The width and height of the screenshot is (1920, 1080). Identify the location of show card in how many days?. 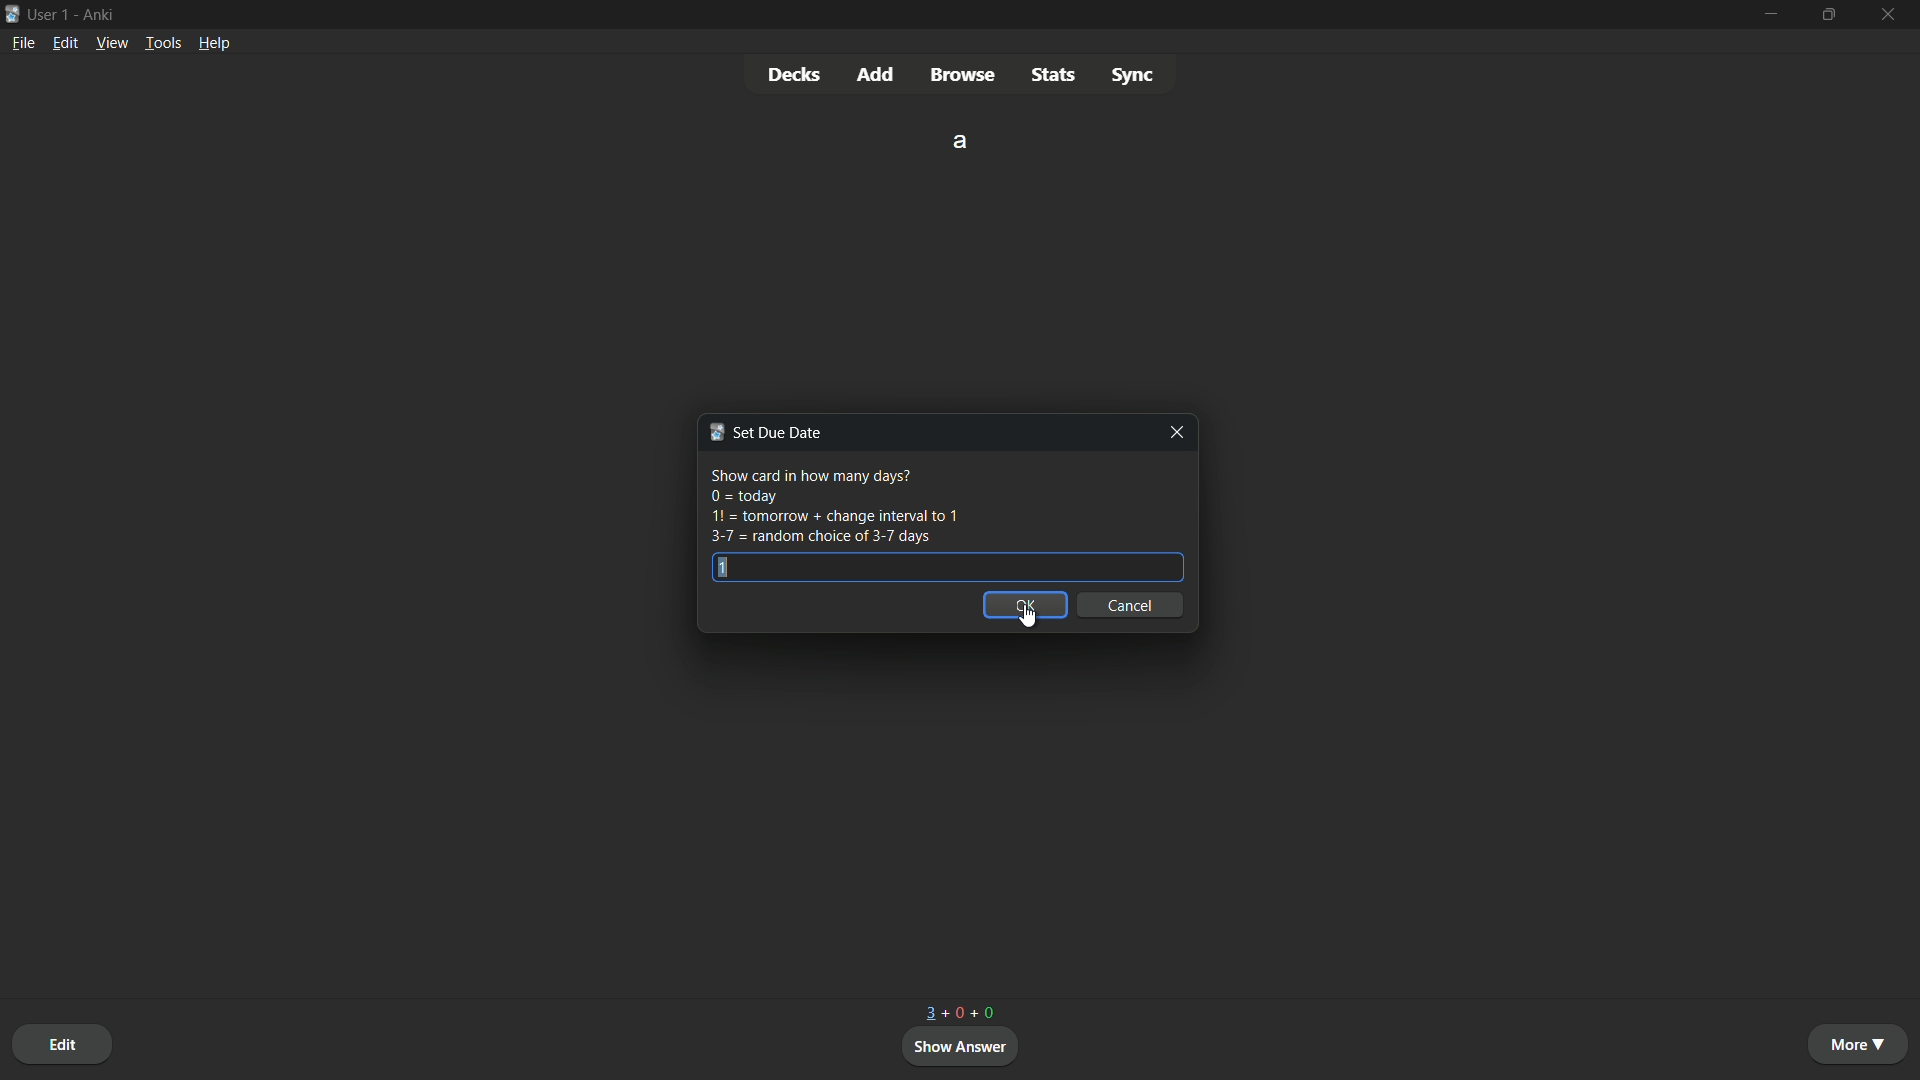
(809, 473).